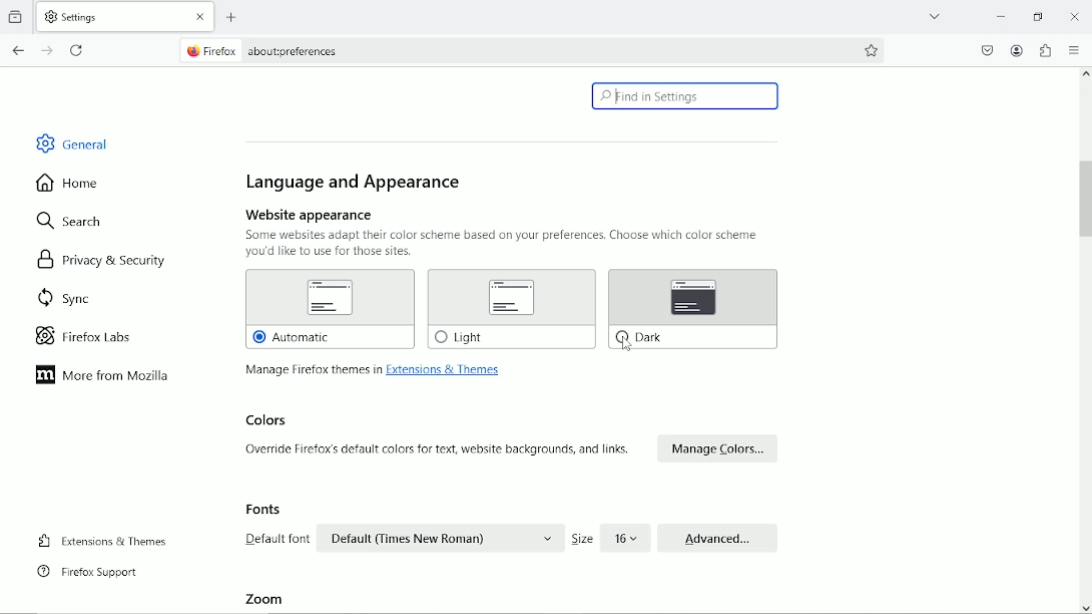  What do you see at coordinates (78, 50) in the screenshot?
I see `reload the current tab` at bounding box center [78, 50].